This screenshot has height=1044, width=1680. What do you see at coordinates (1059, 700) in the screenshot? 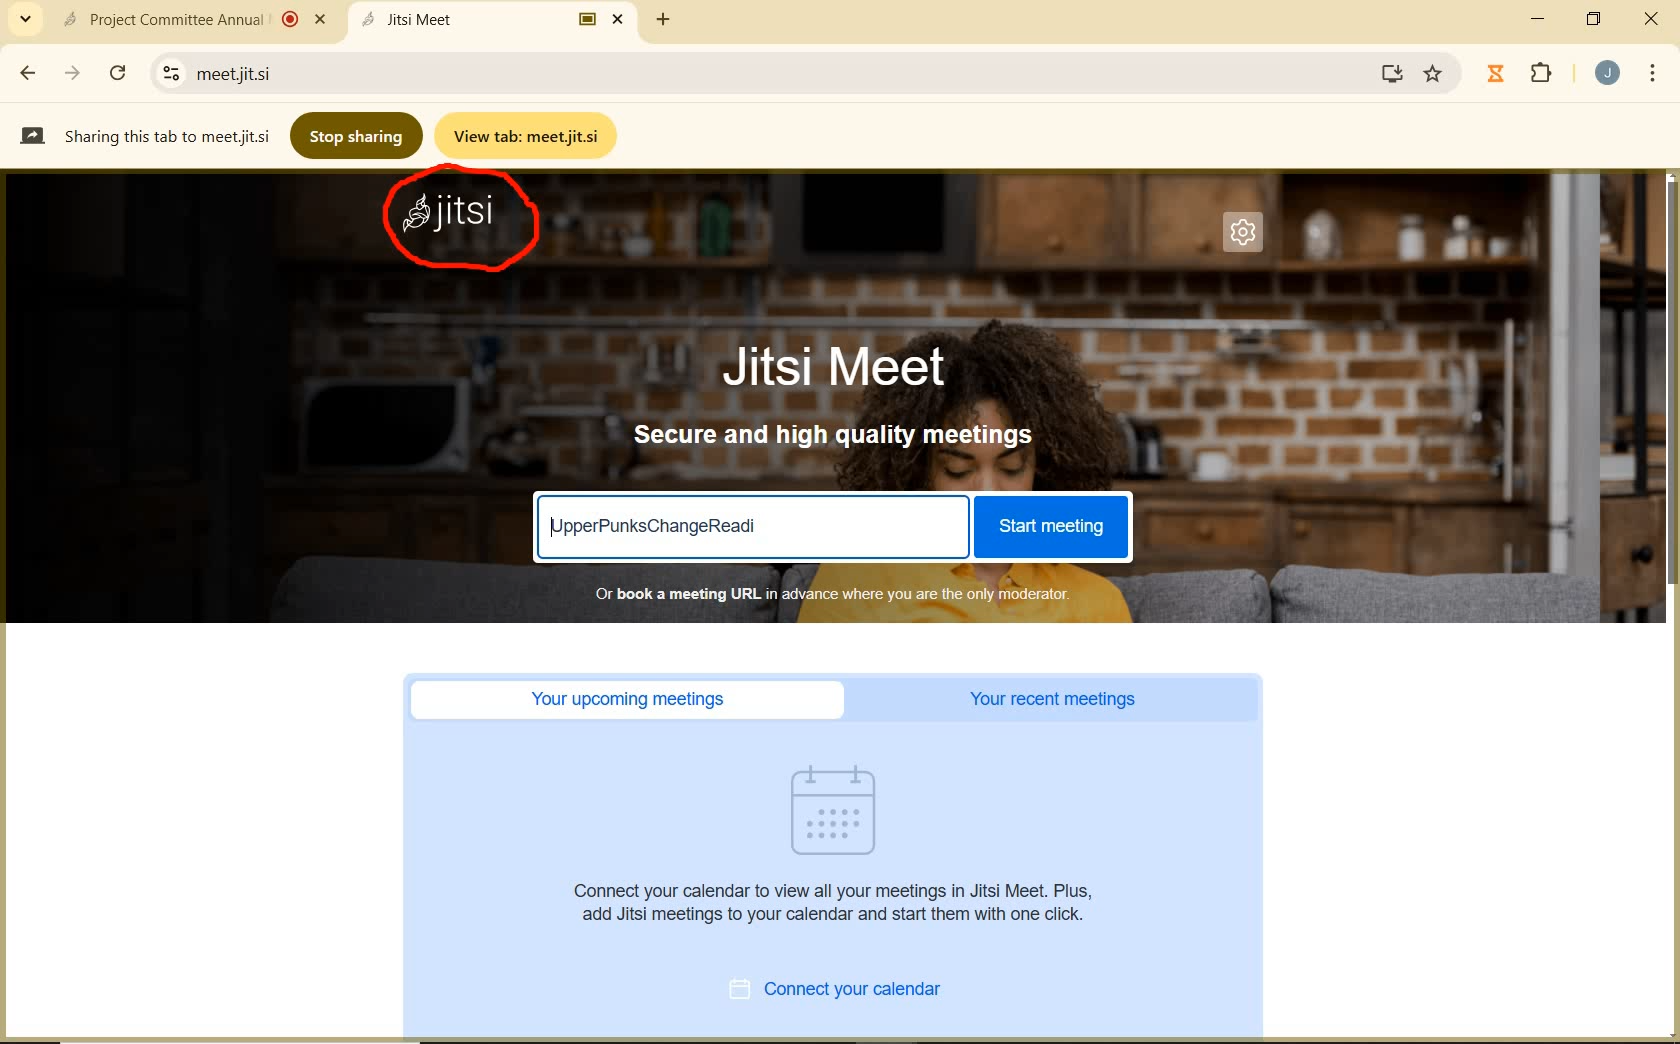
I see `YOUR RECENT MEETINGS` at bounding box center [1059, 700].